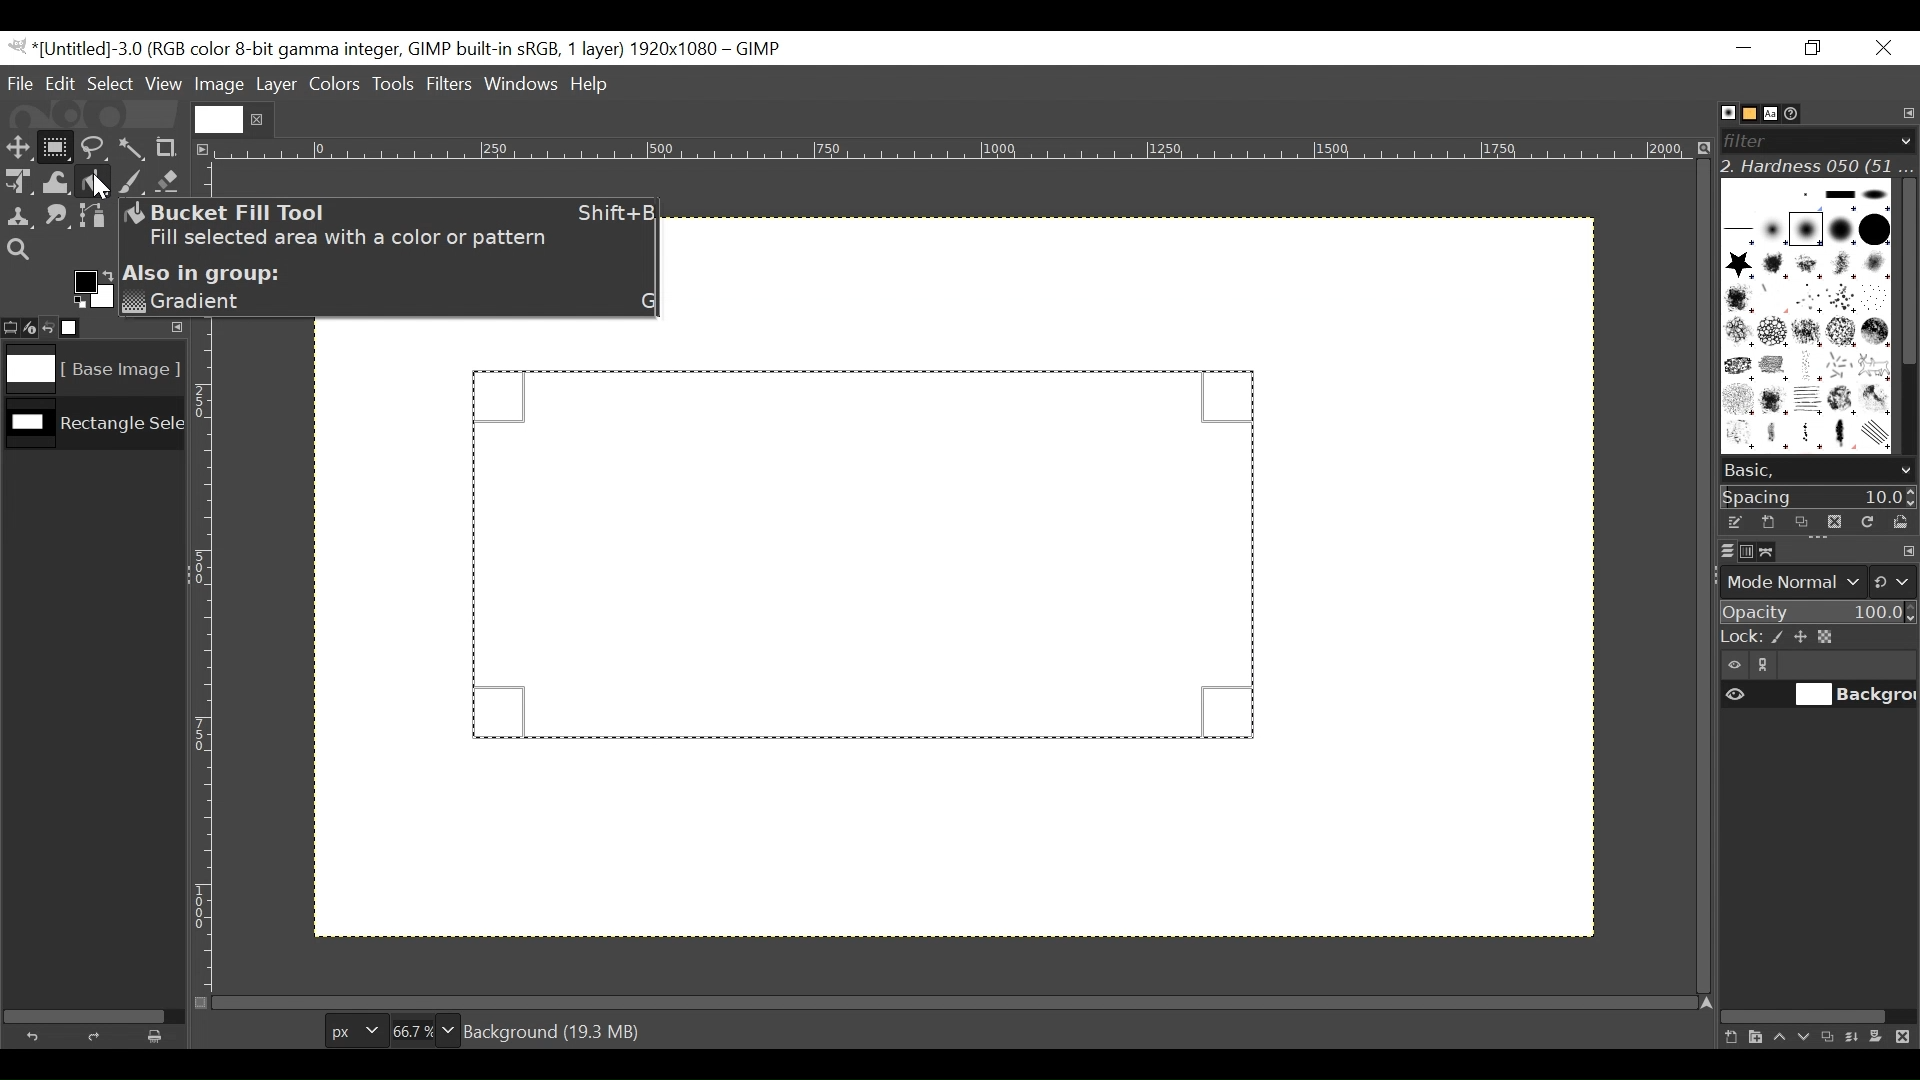  I want to click on Undo last action, so click(49, 327).